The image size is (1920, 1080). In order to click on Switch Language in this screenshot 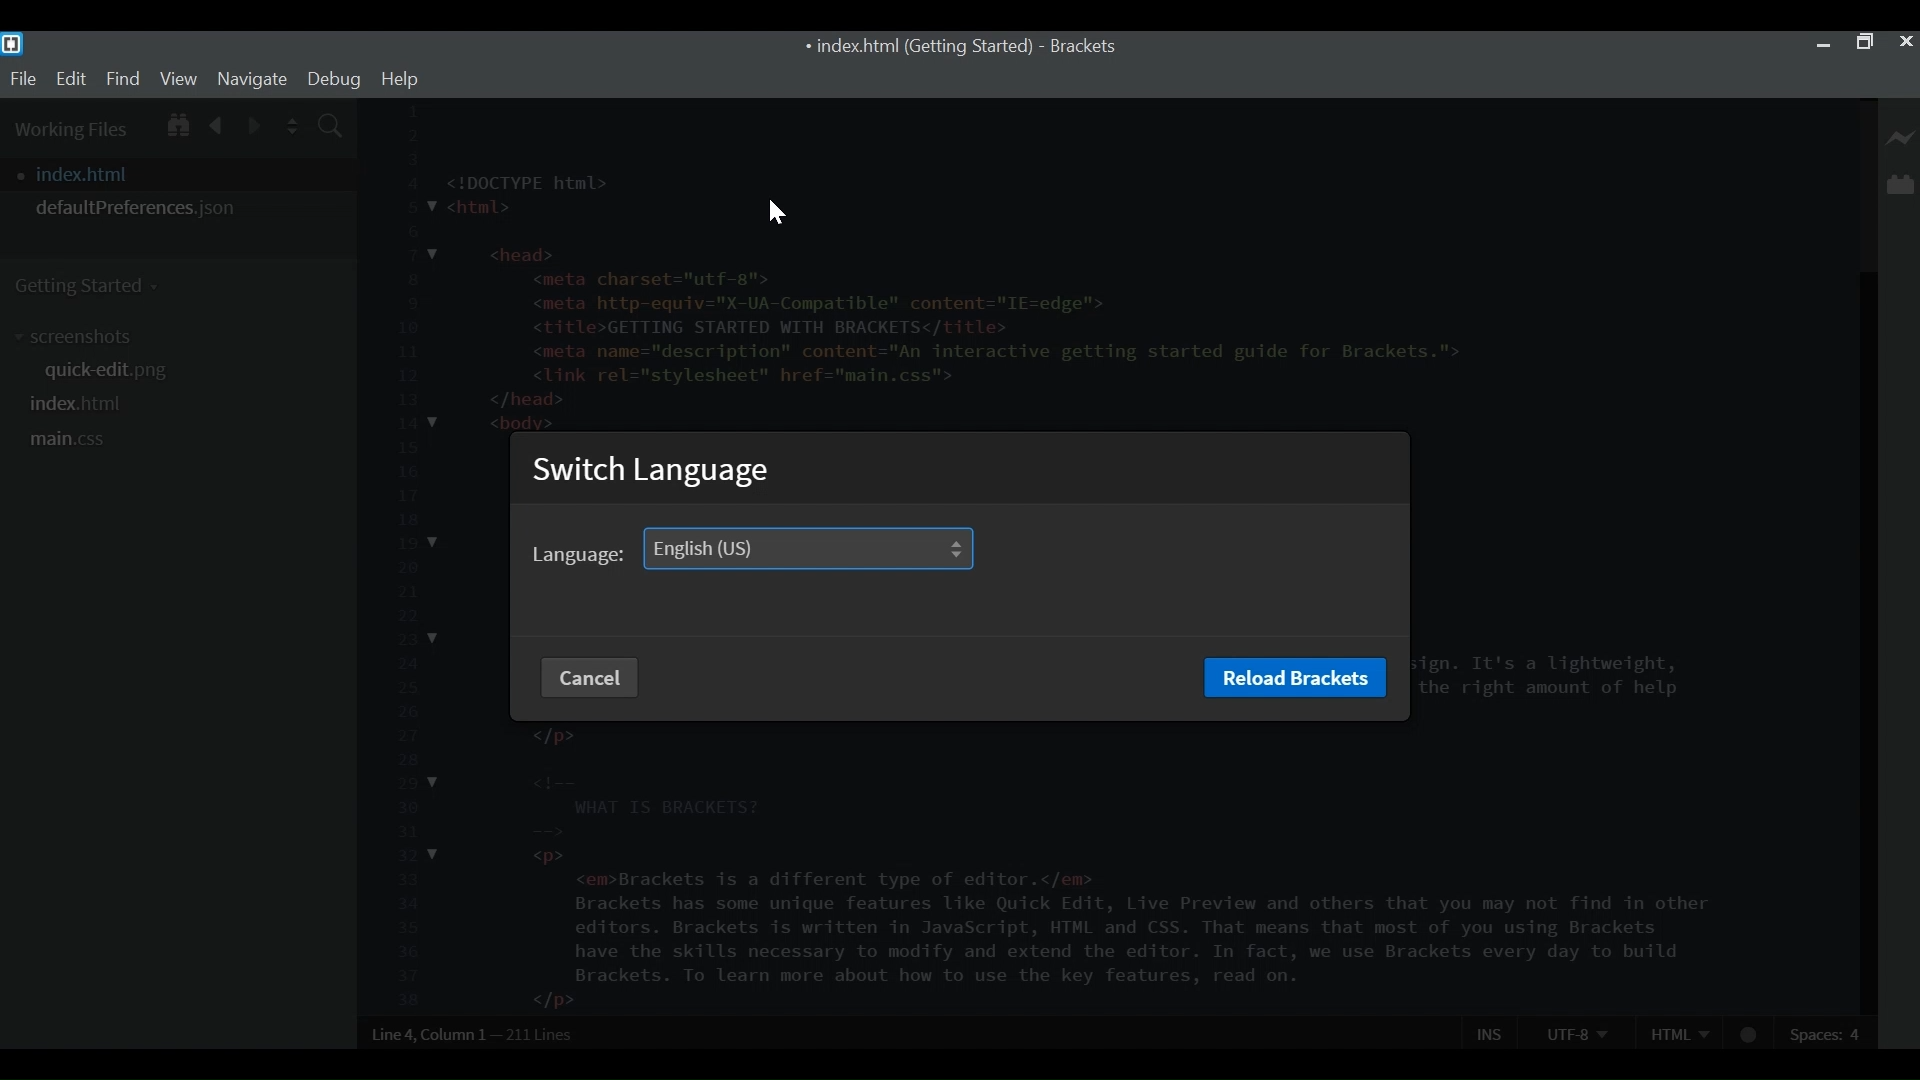, I will do `click(657, 473)`.